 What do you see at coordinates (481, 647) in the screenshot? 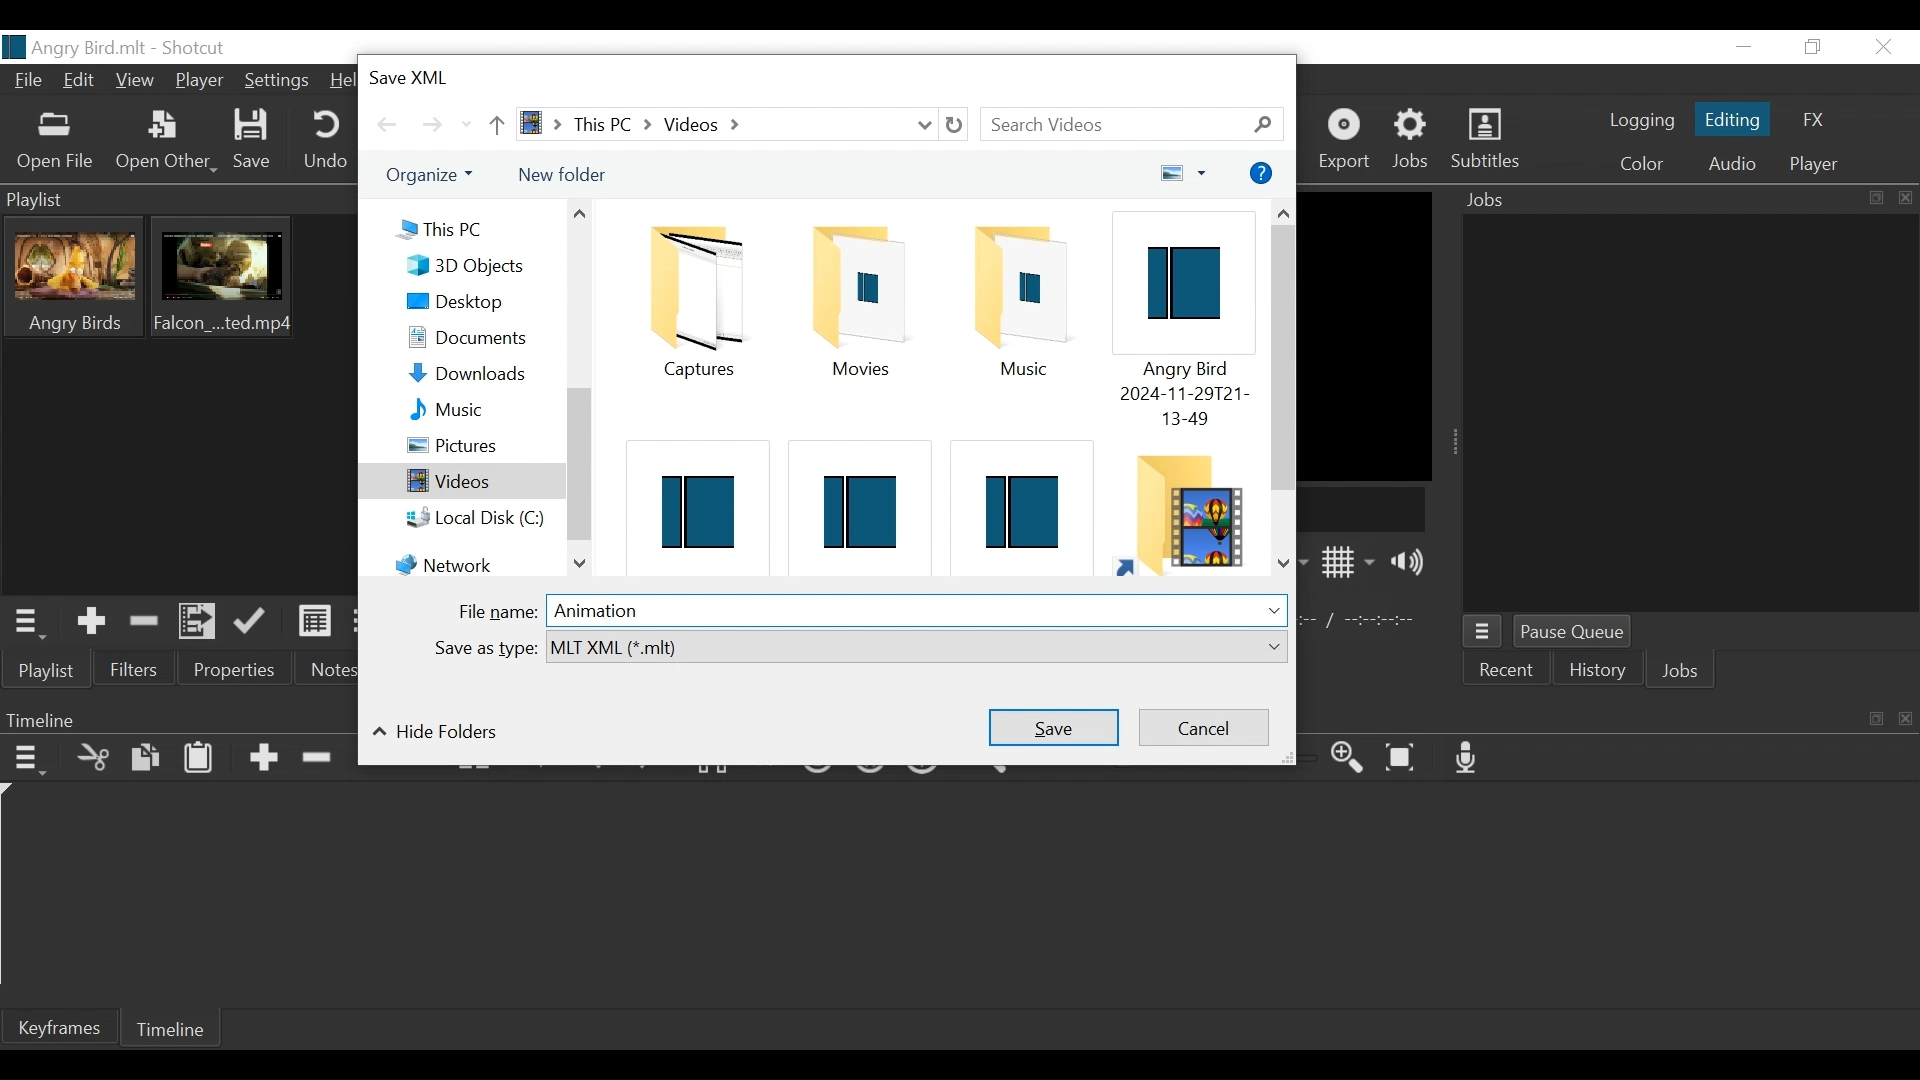
I see `Save as type` at bounding box center [481, 647].